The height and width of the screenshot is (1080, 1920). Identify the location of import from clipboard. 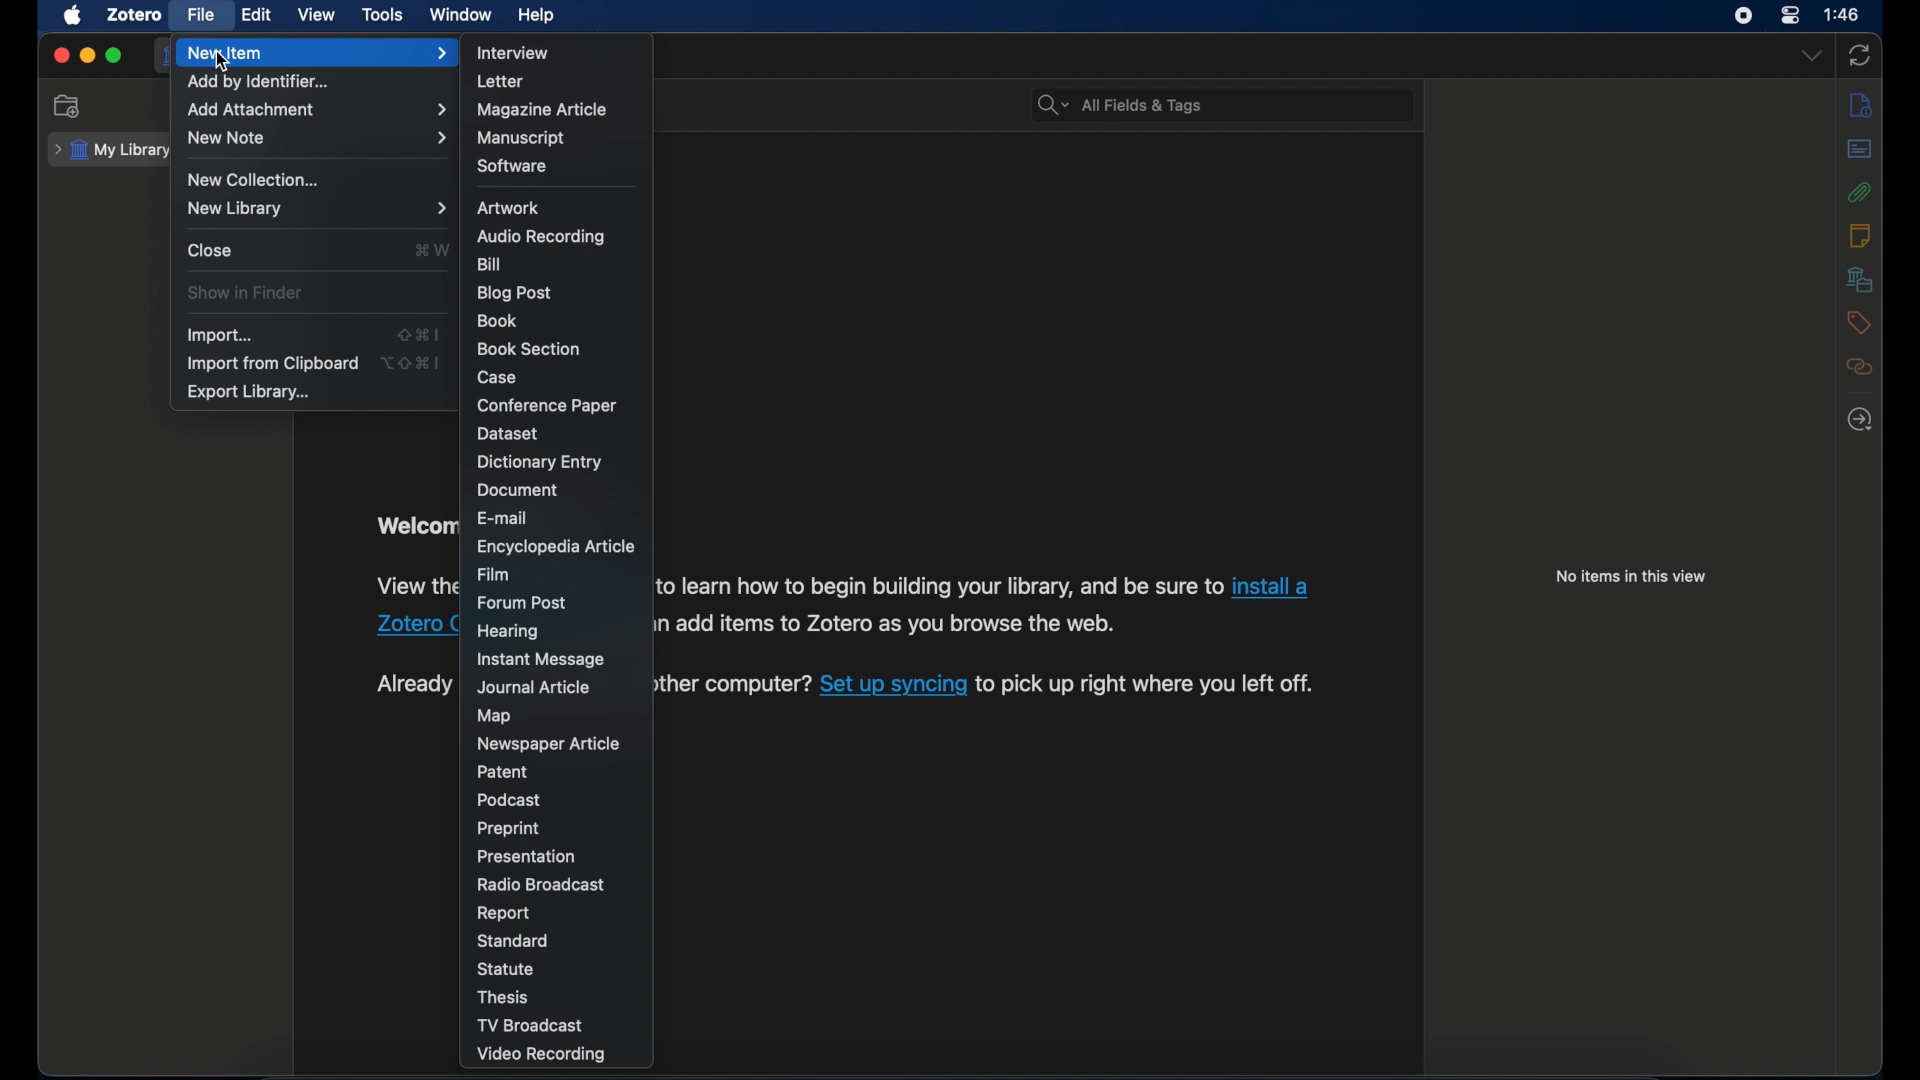
(272, 364).